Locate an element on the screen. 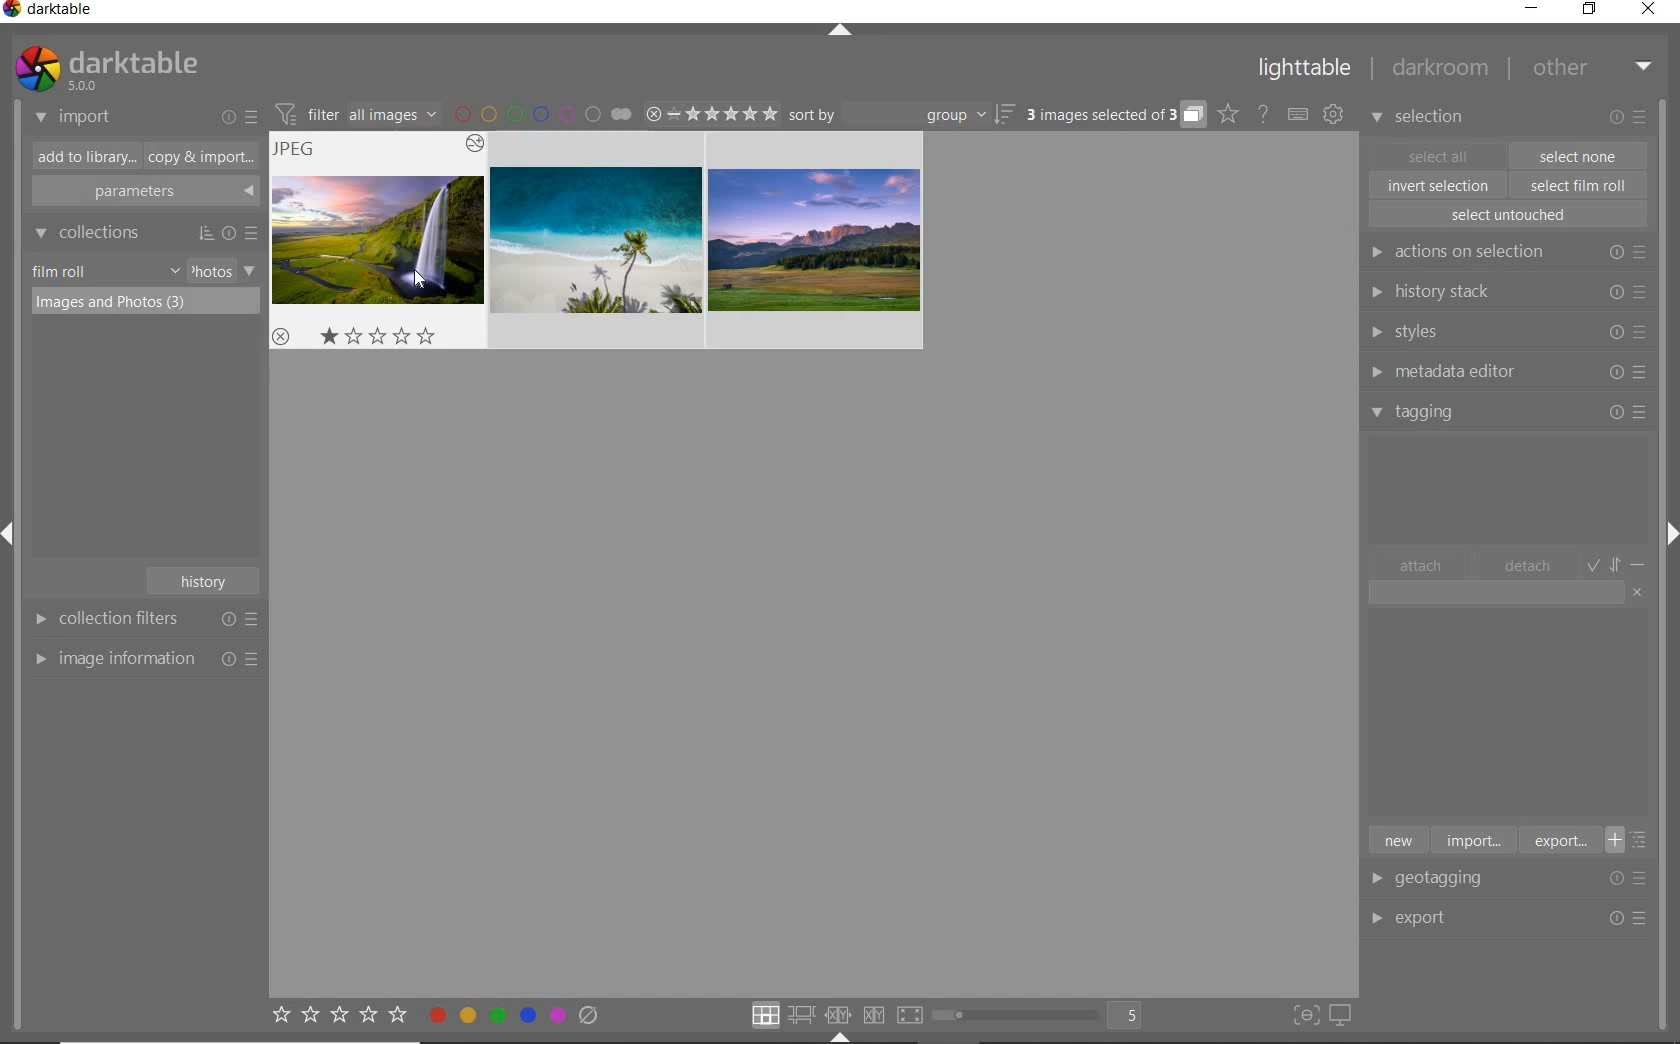 This screenshot has height=1044, width=1680. import or presets & preferences is located at coordinates (239, 116).